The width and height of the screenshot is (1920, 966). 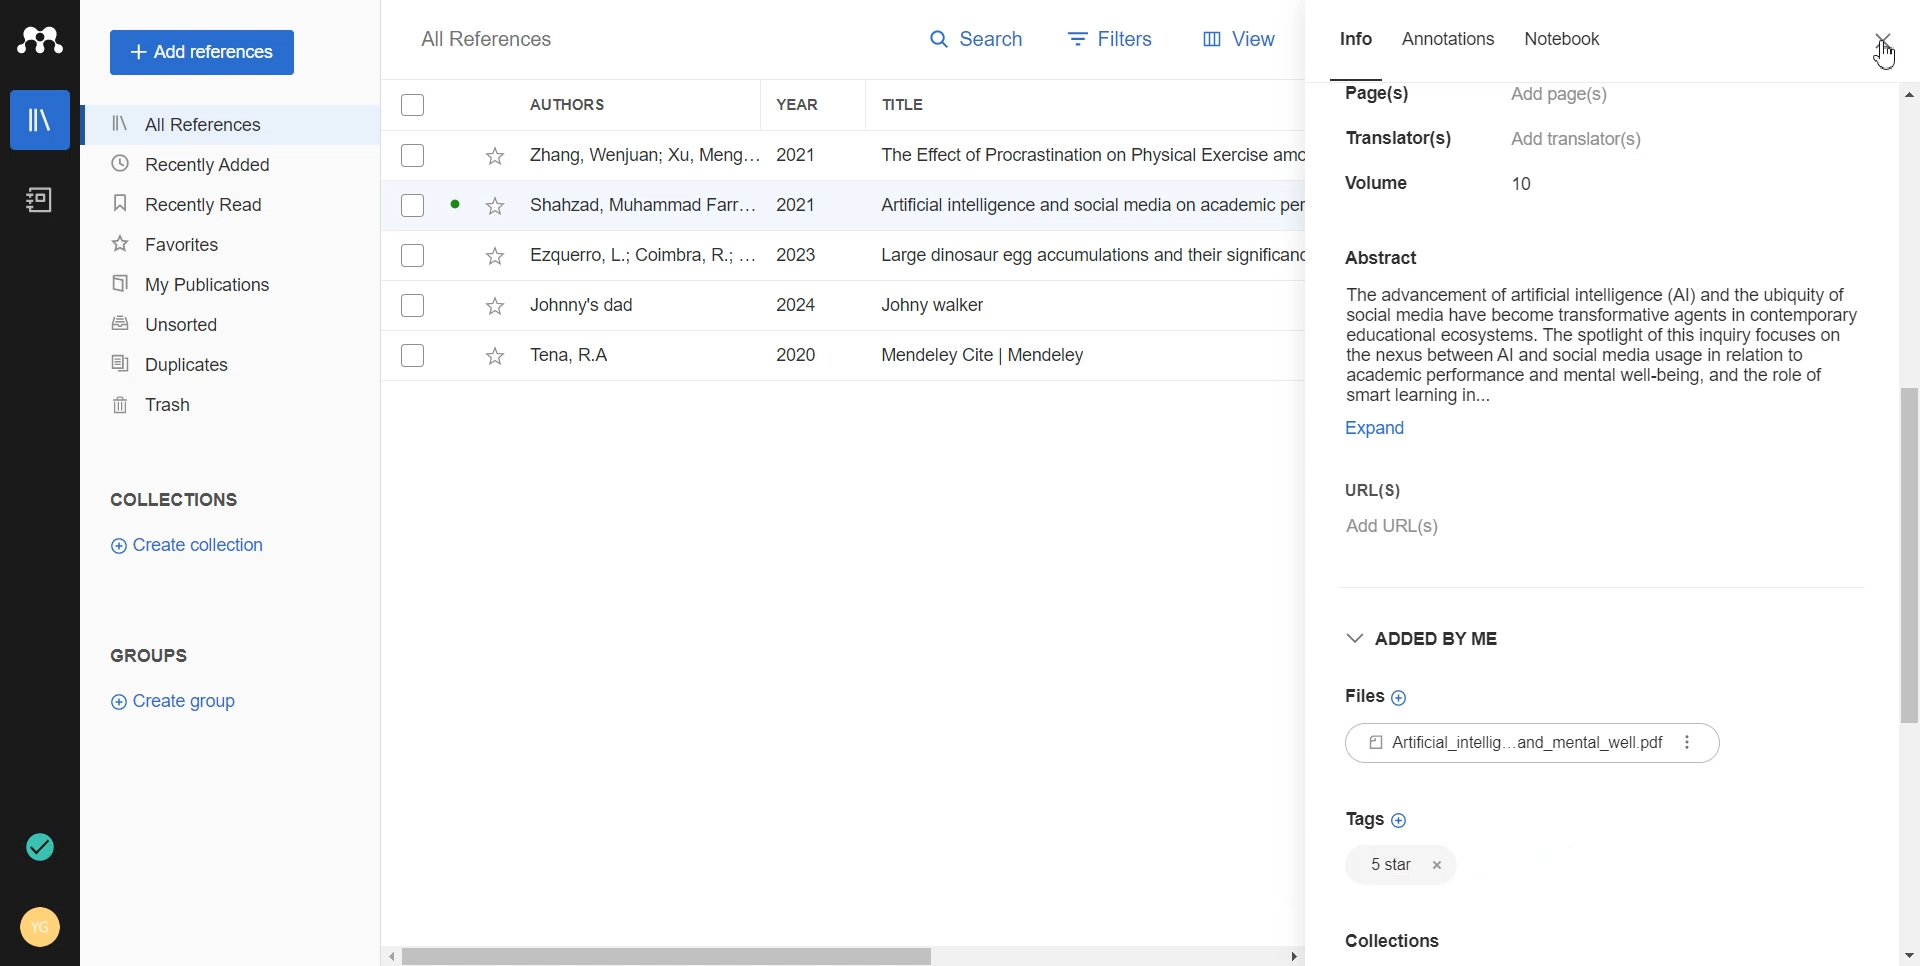 I want to click on Abstract

The advancement of artificial intelligence (Al) and the ubiquity of
social media have become transformative agents in contemporary
educational ecosystems. The spotlight of this inquiry focuses on
the nexus between Al and social media usage in relation to
academic performance and mental well-being, and the role of
smart learning in...

Expand, so click(x=1600, y=343).